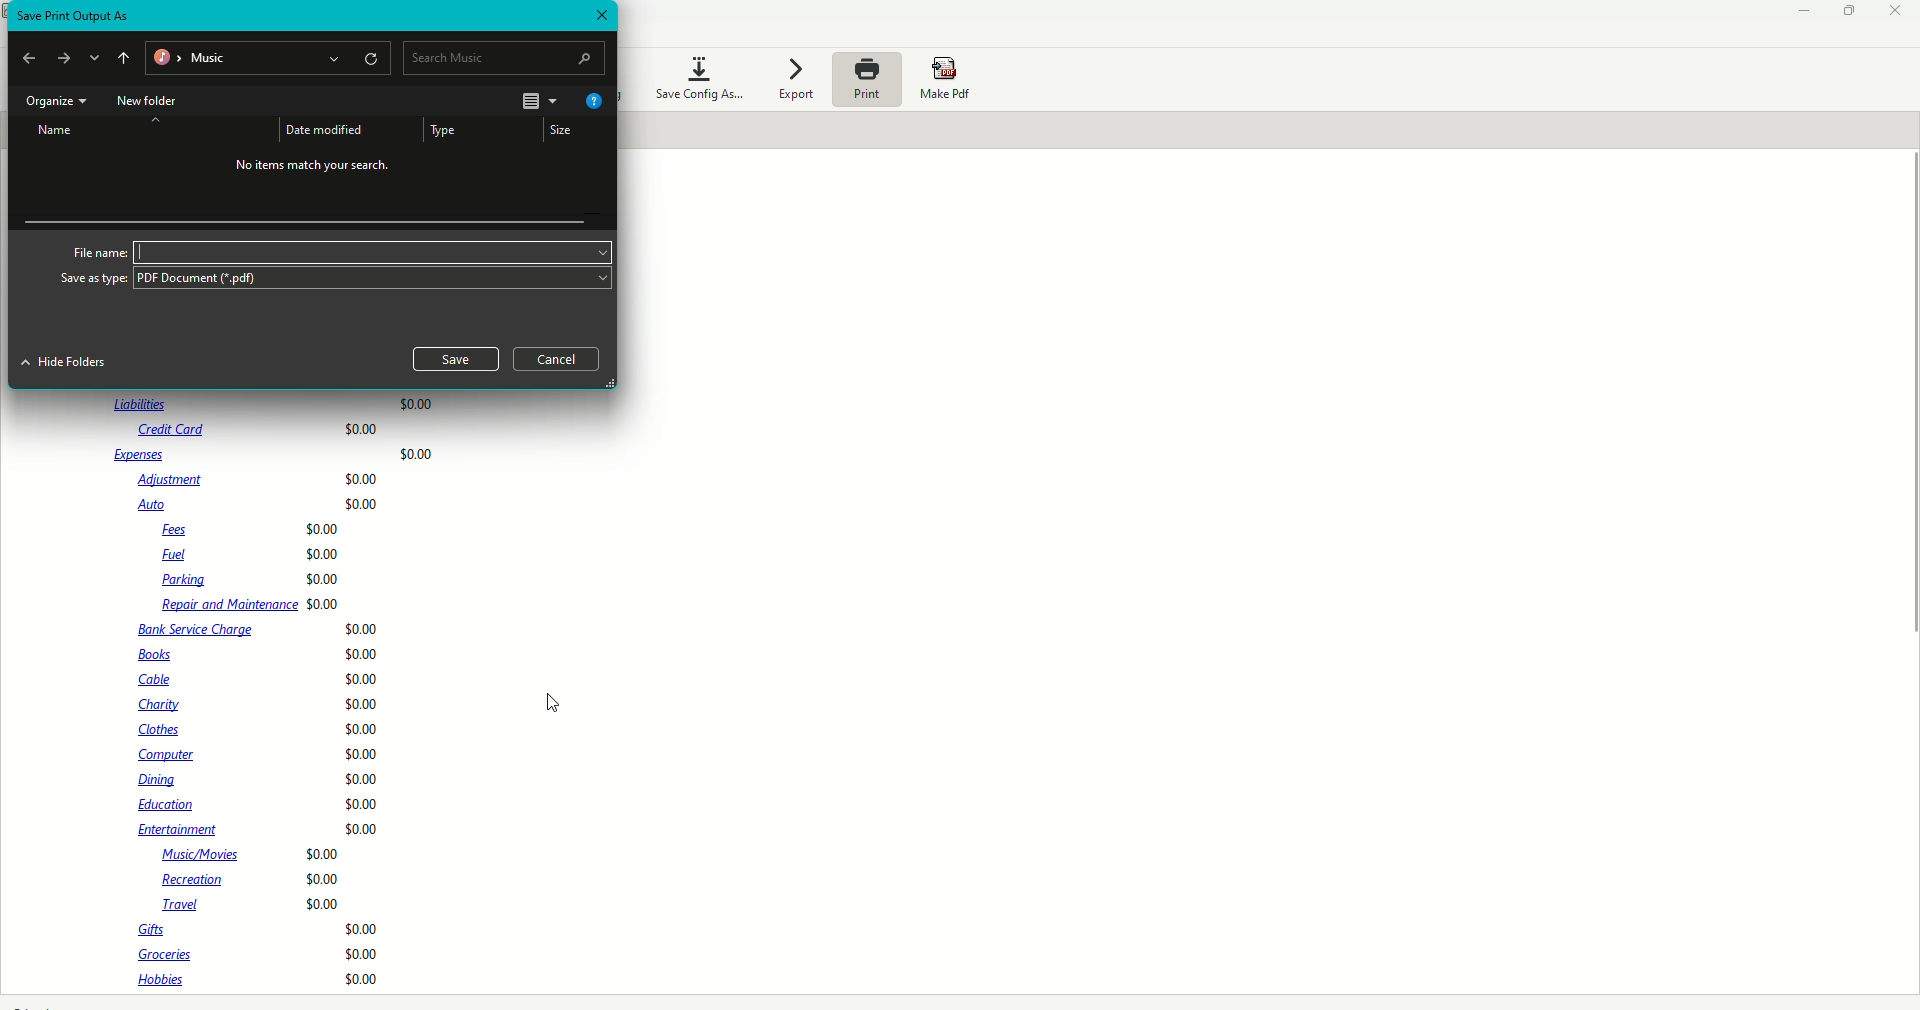 This screenshot has width=1920, height=1010. Describe the element at coordinates (698, 76) in the screenshot. I see `Save Config as` at that location.